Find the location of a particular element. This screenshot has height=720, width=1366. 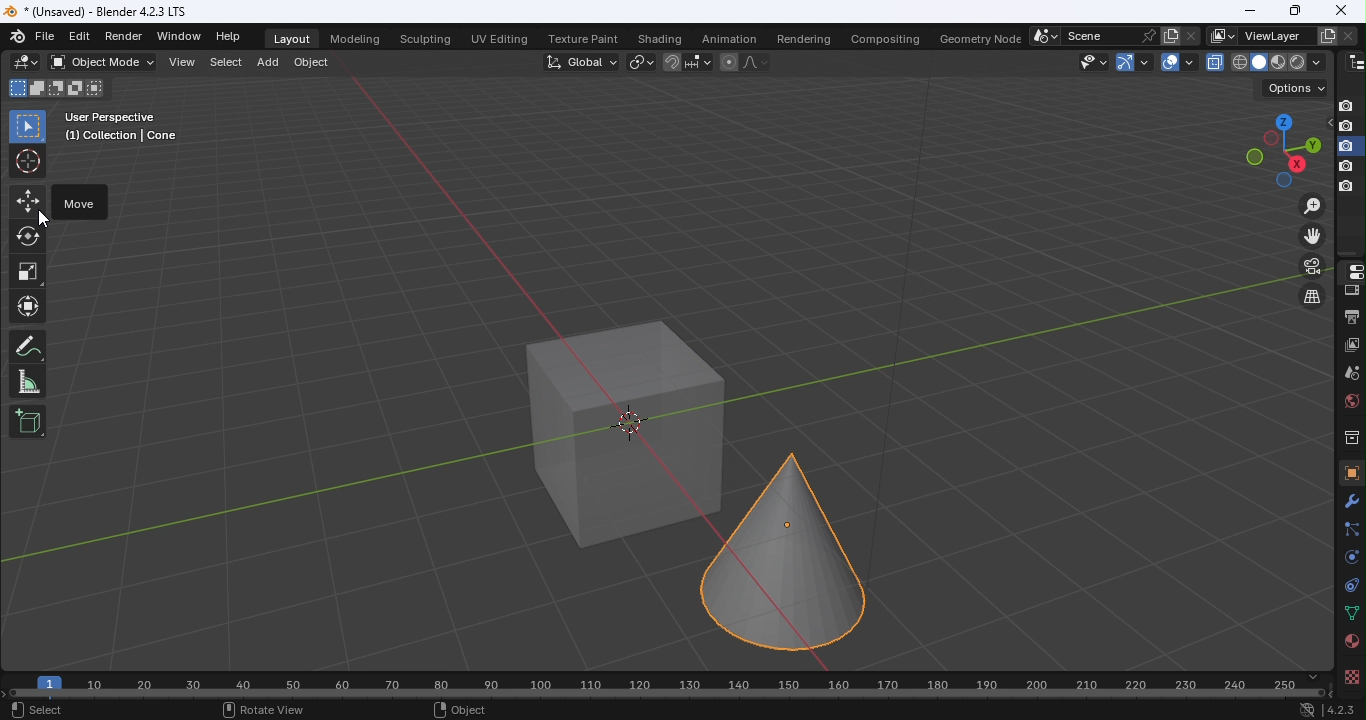

Rotate view is located at coordinates (261, 710).